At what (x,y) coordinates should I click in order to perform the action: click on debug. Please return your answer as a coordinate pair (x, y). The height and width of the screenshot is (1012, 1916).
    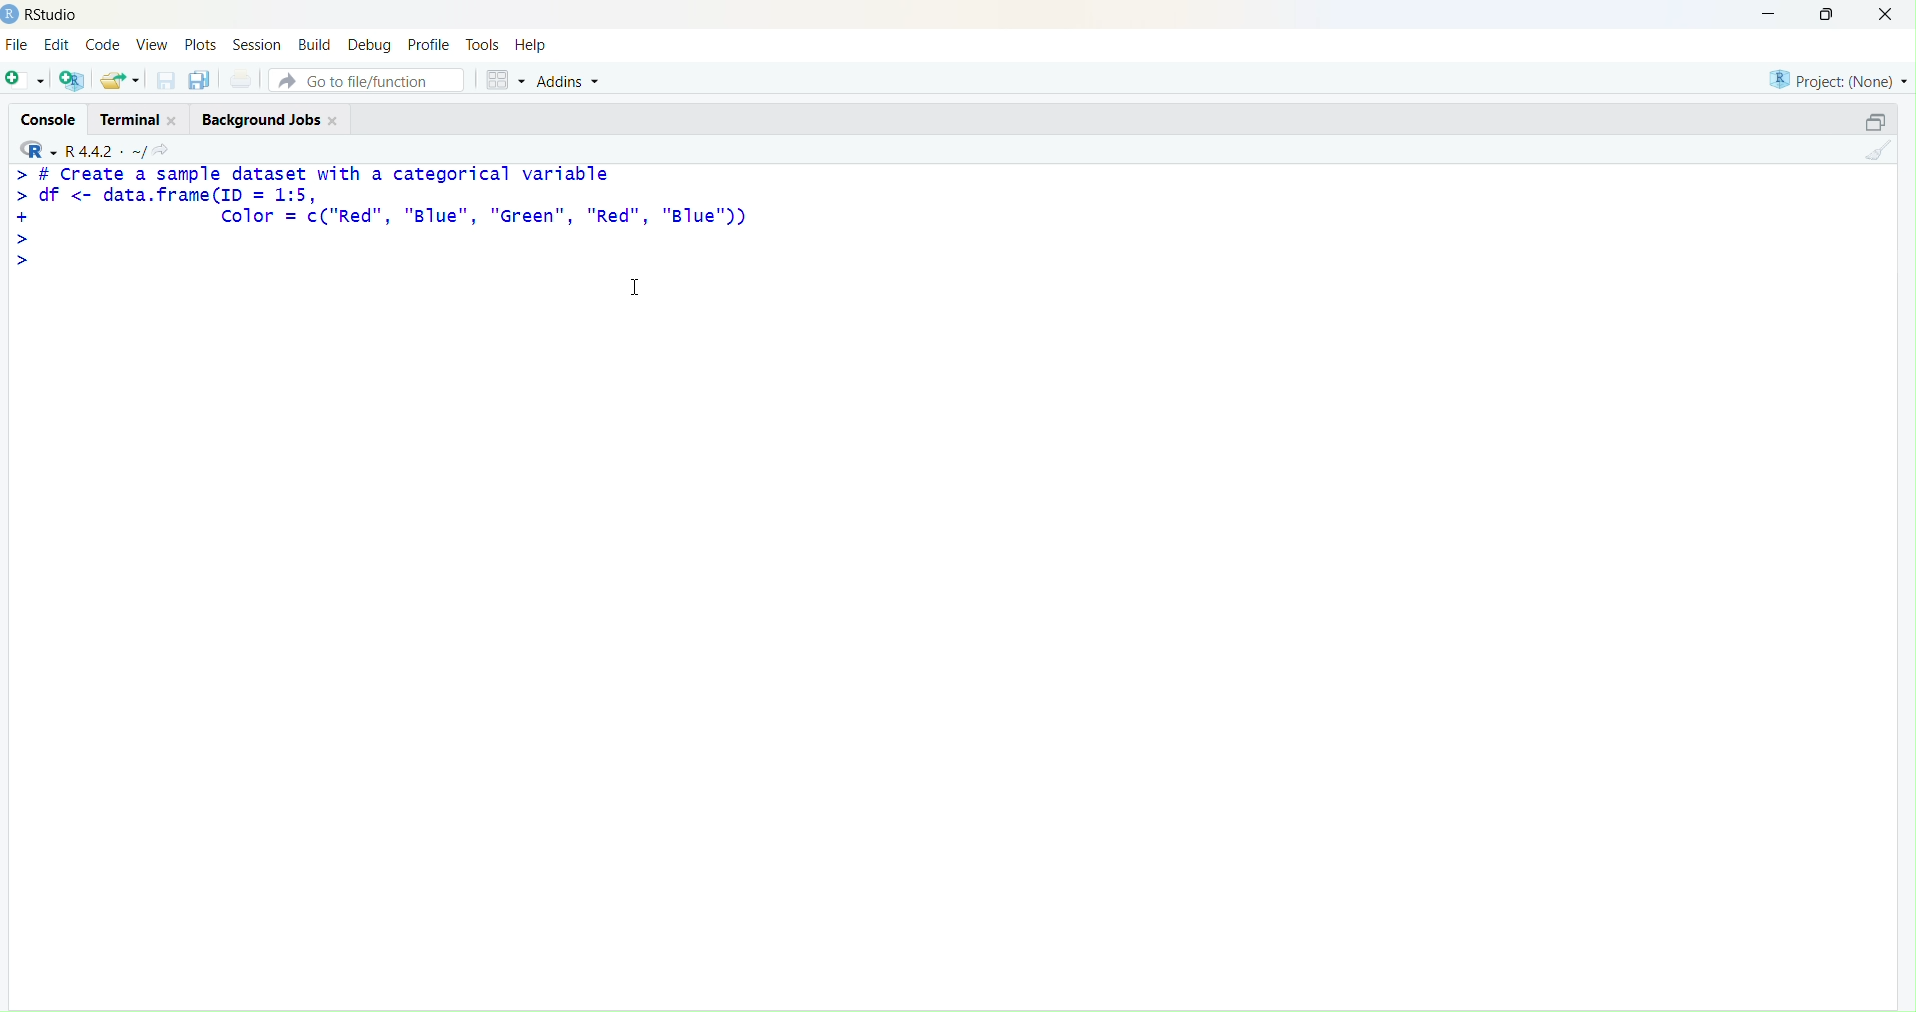
    Looking at the image, I should click on (369, 47).